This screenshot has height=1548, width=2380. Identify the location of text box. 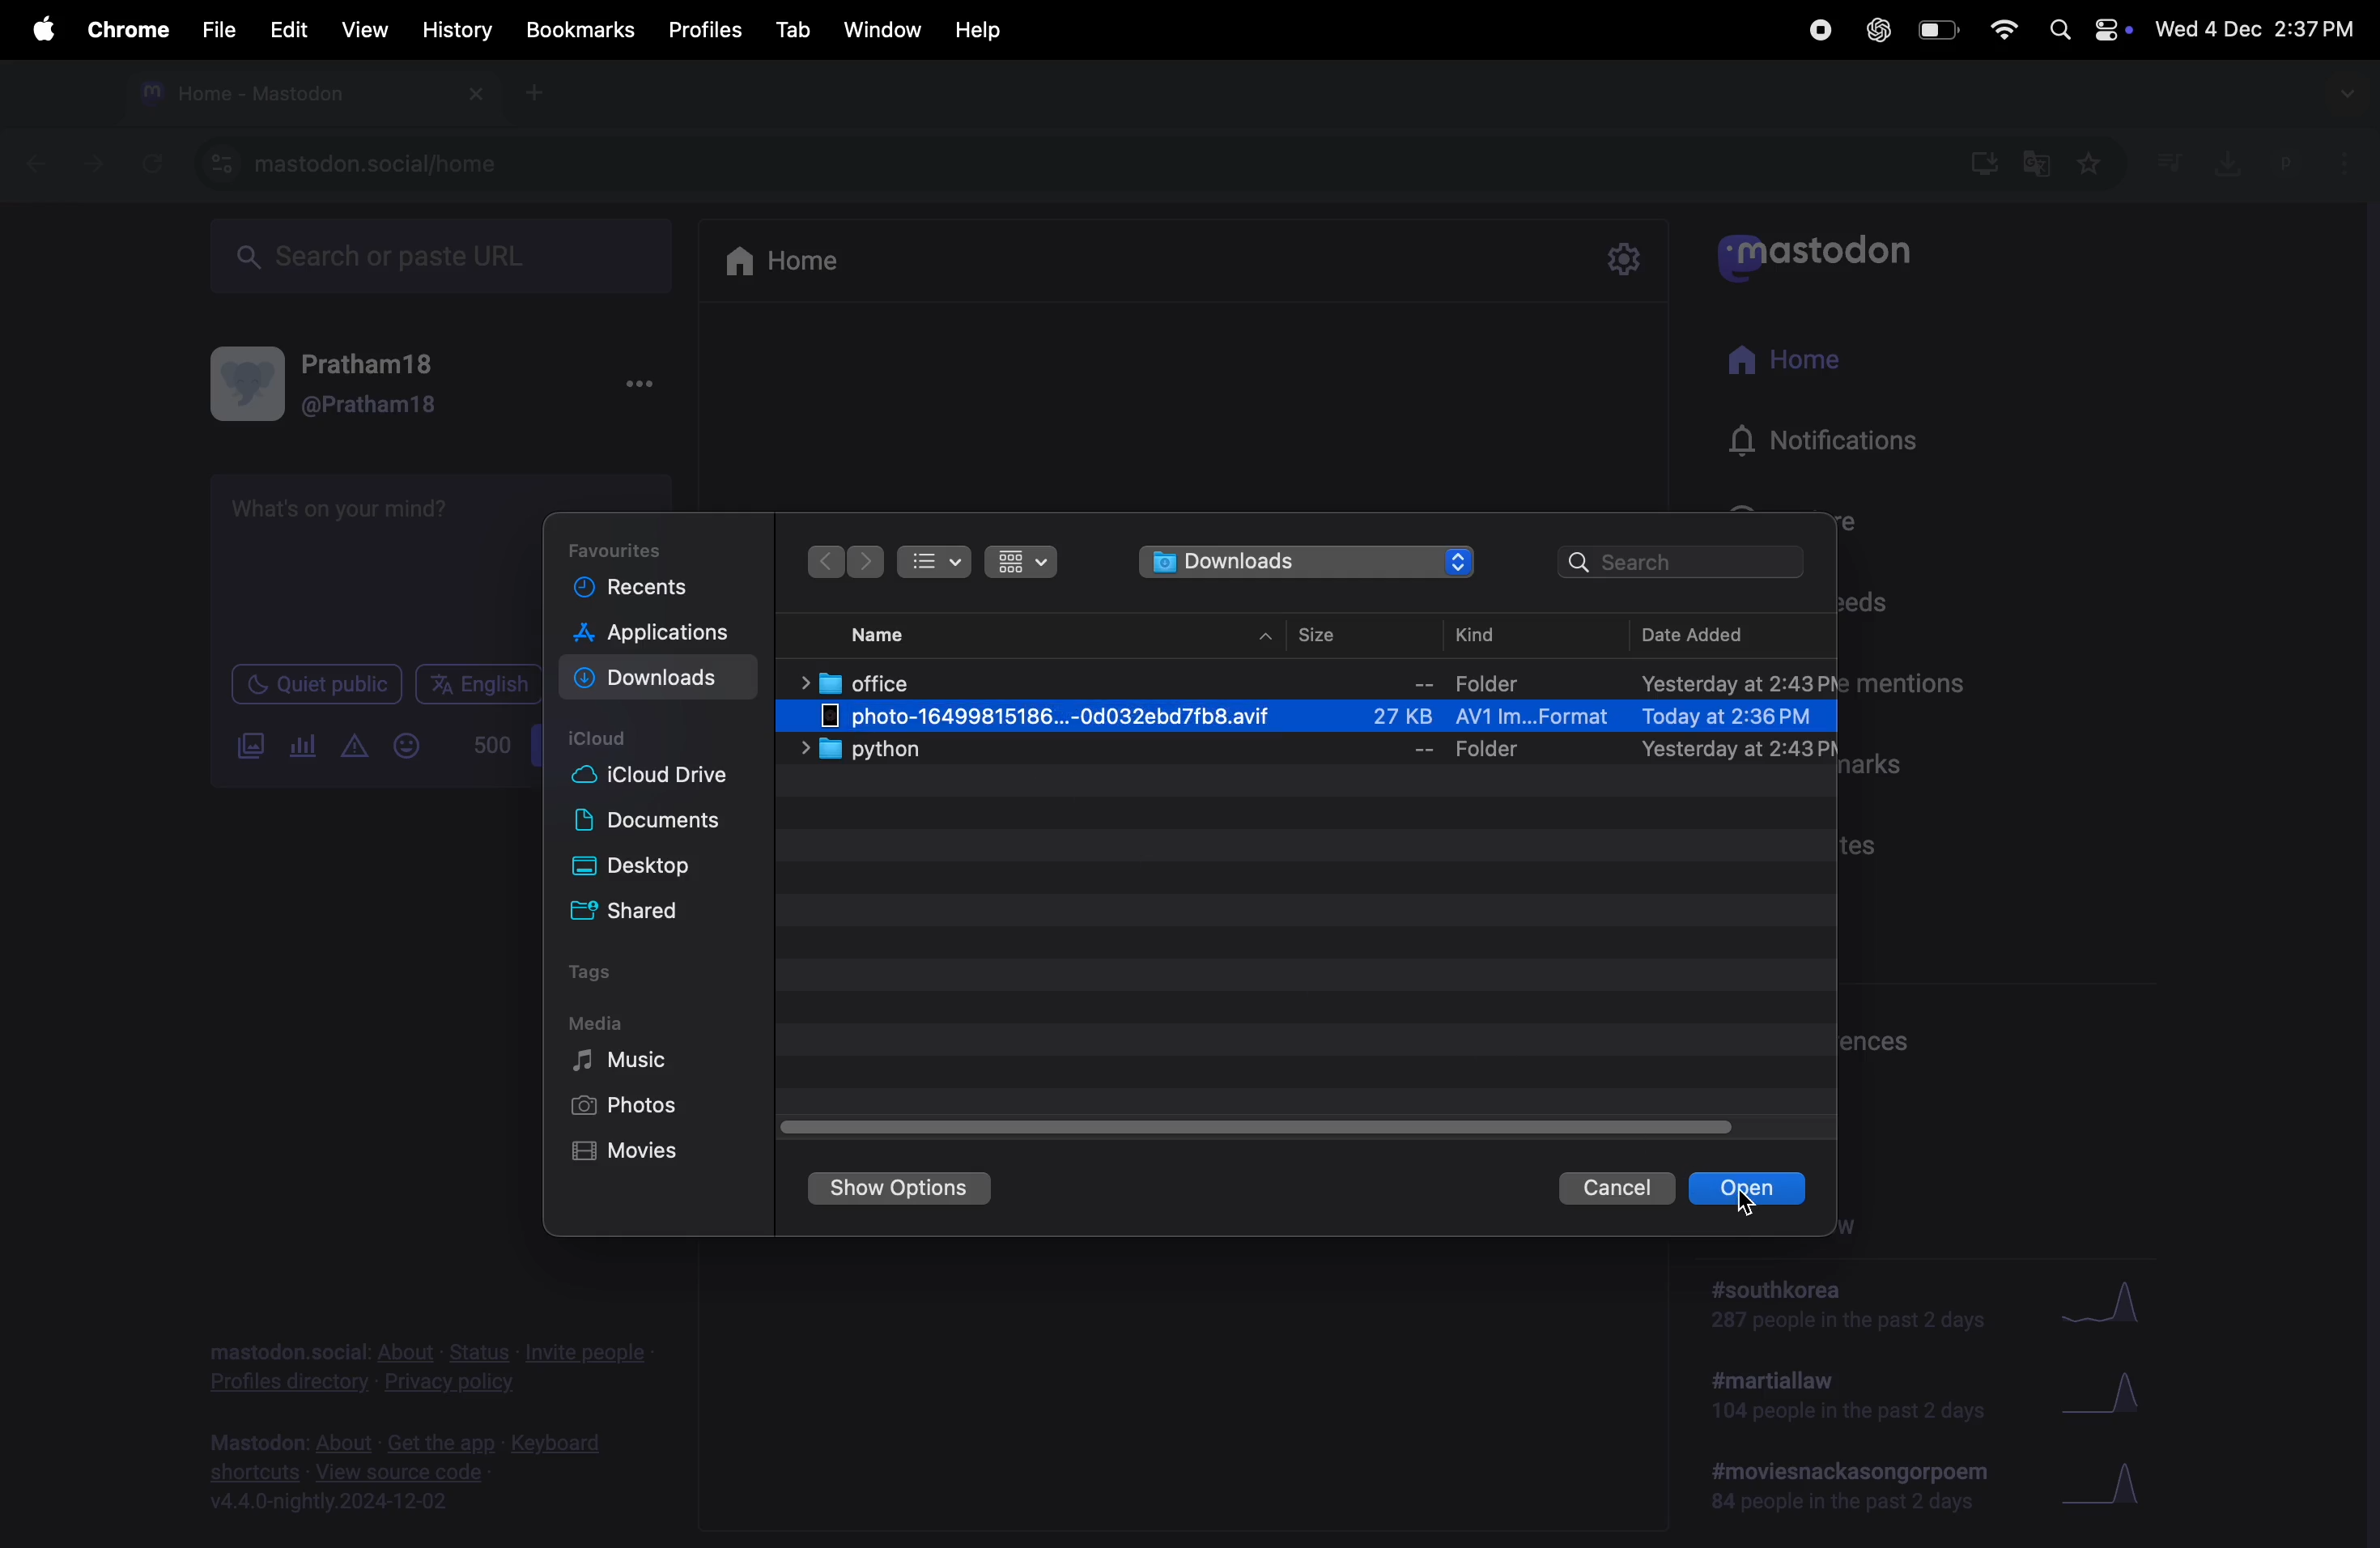
(369, 562).